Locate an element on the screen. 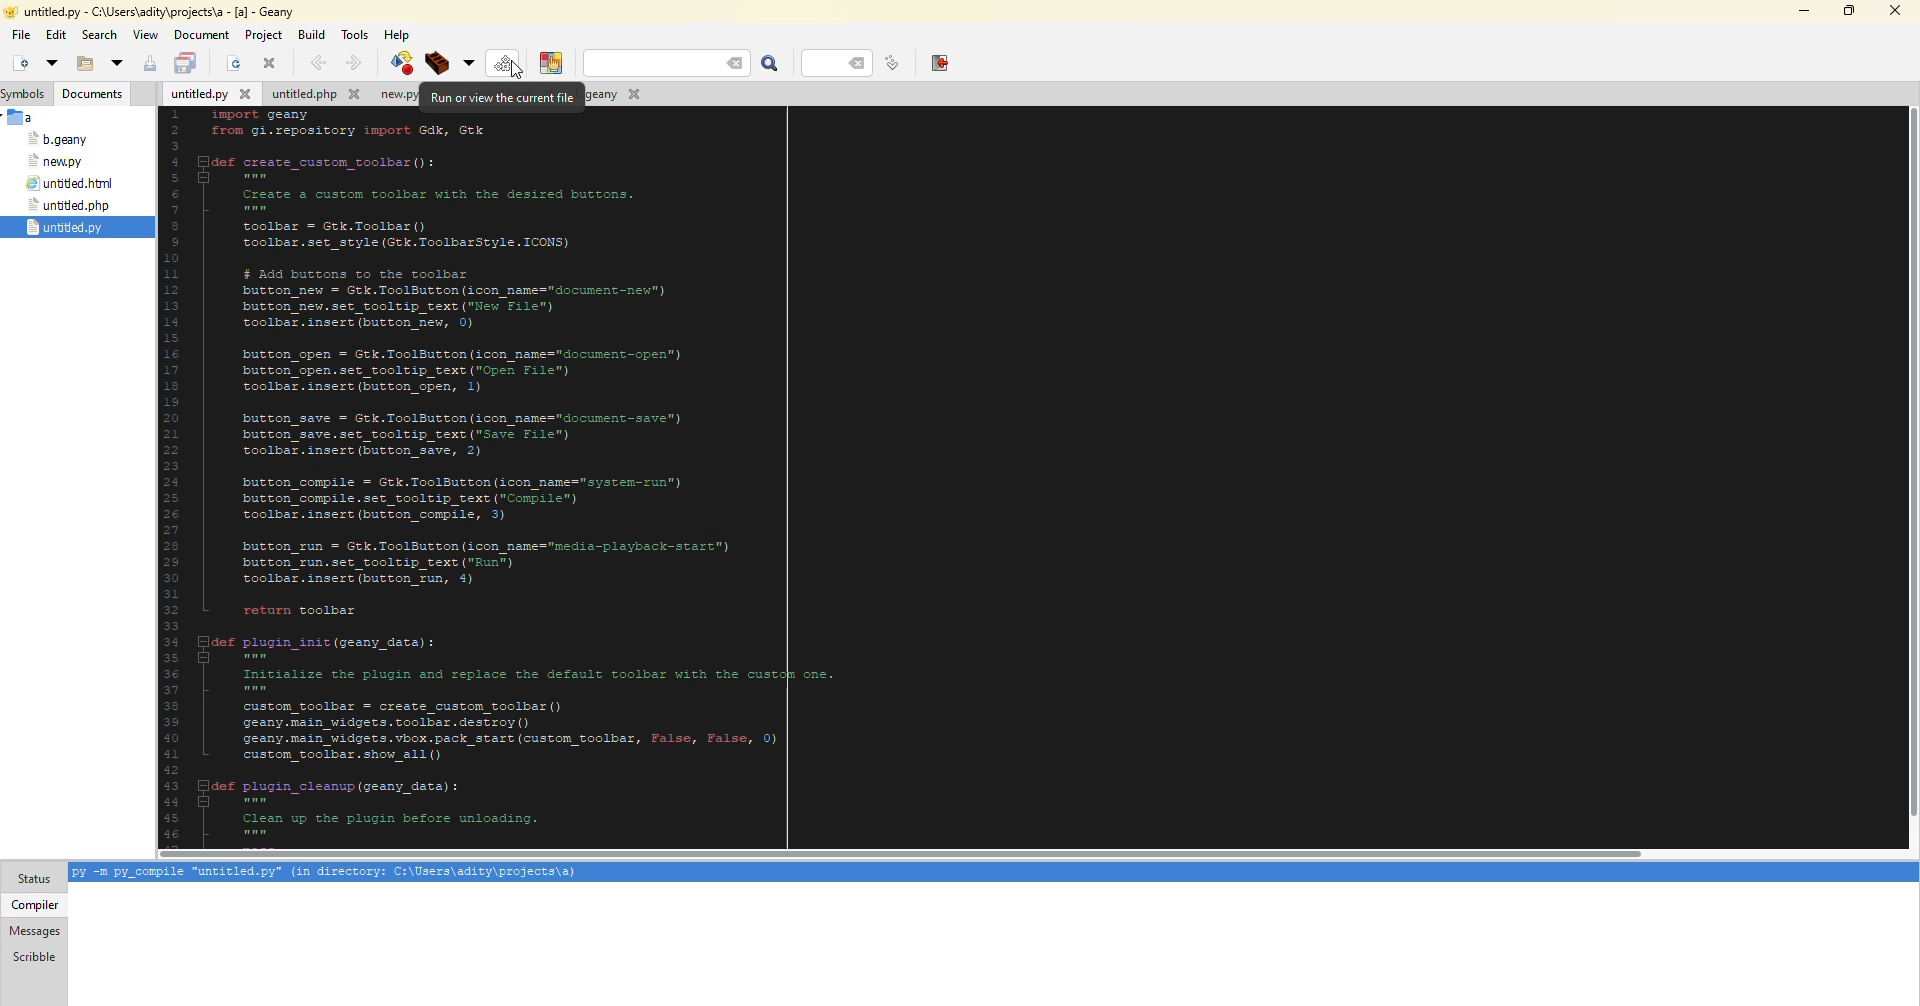 The height and width of the screenshot is (1006, 1920). tools is located at coordinates (356, 35).